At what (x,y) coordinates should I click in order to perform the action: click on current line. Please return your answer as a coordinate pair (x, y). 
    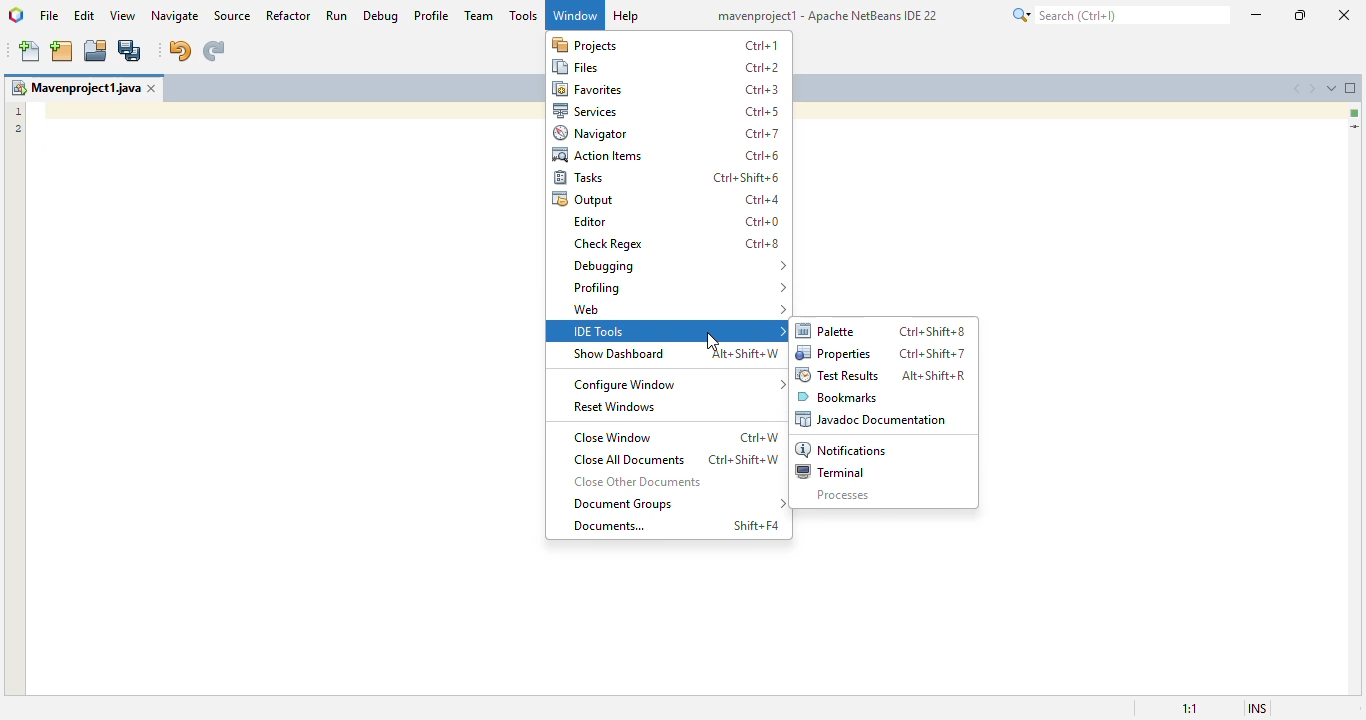
    Looking at the image, I should click on (1354, 127).